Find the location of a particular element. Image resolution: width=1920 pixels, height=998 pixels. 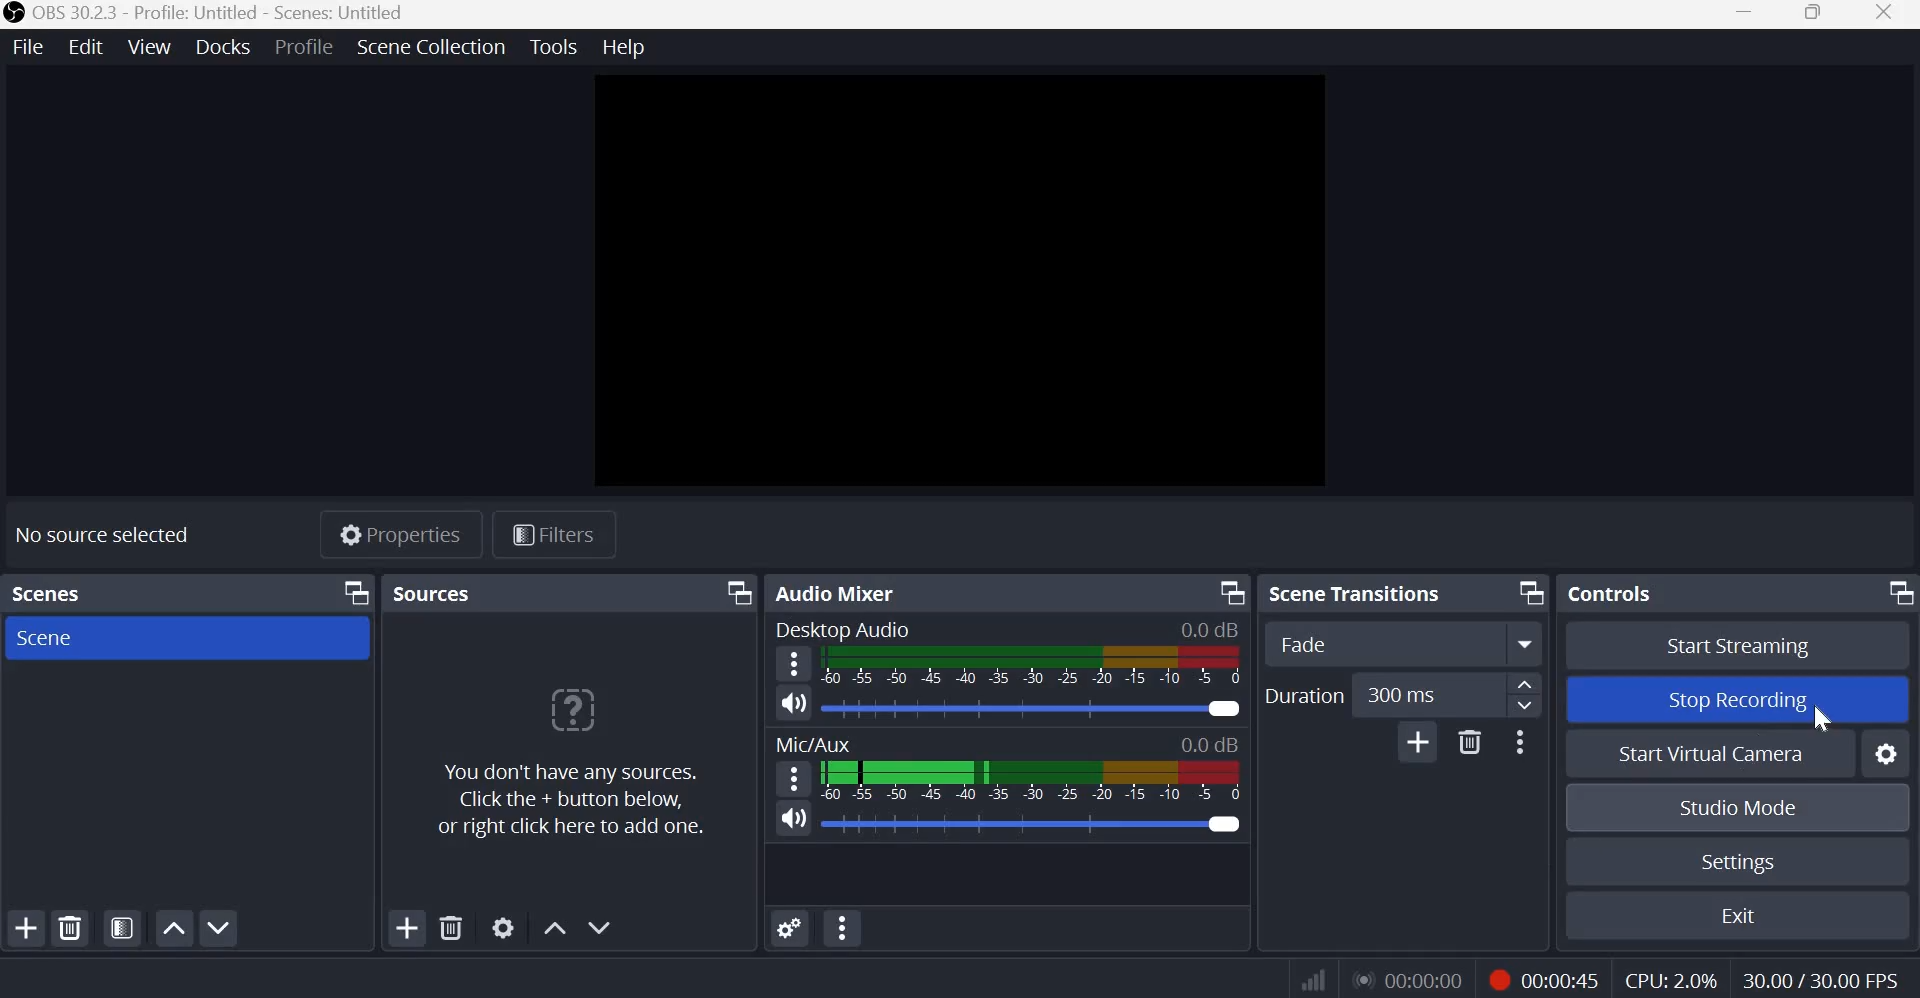

Canvas is located at coordinates (958, 277).